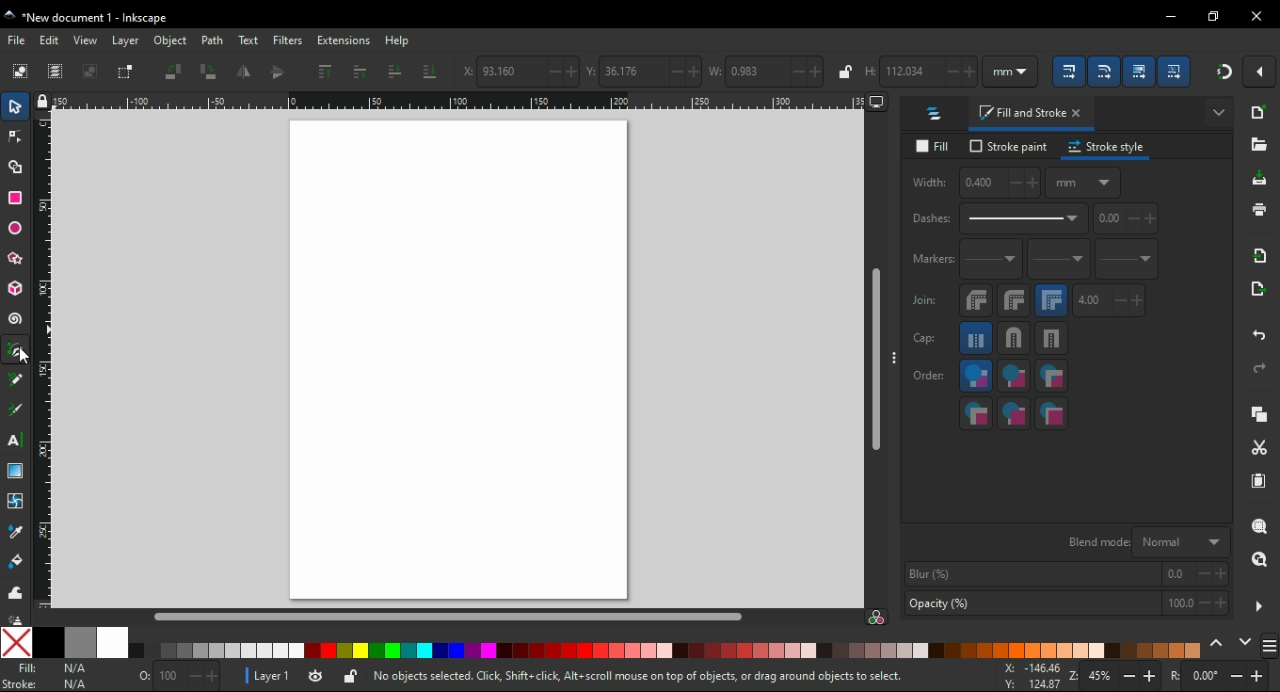  What do you see at coordinates (18, 229) in the screenshot?
I see `ellipse/arc tool` at bounding box center [18, 229].